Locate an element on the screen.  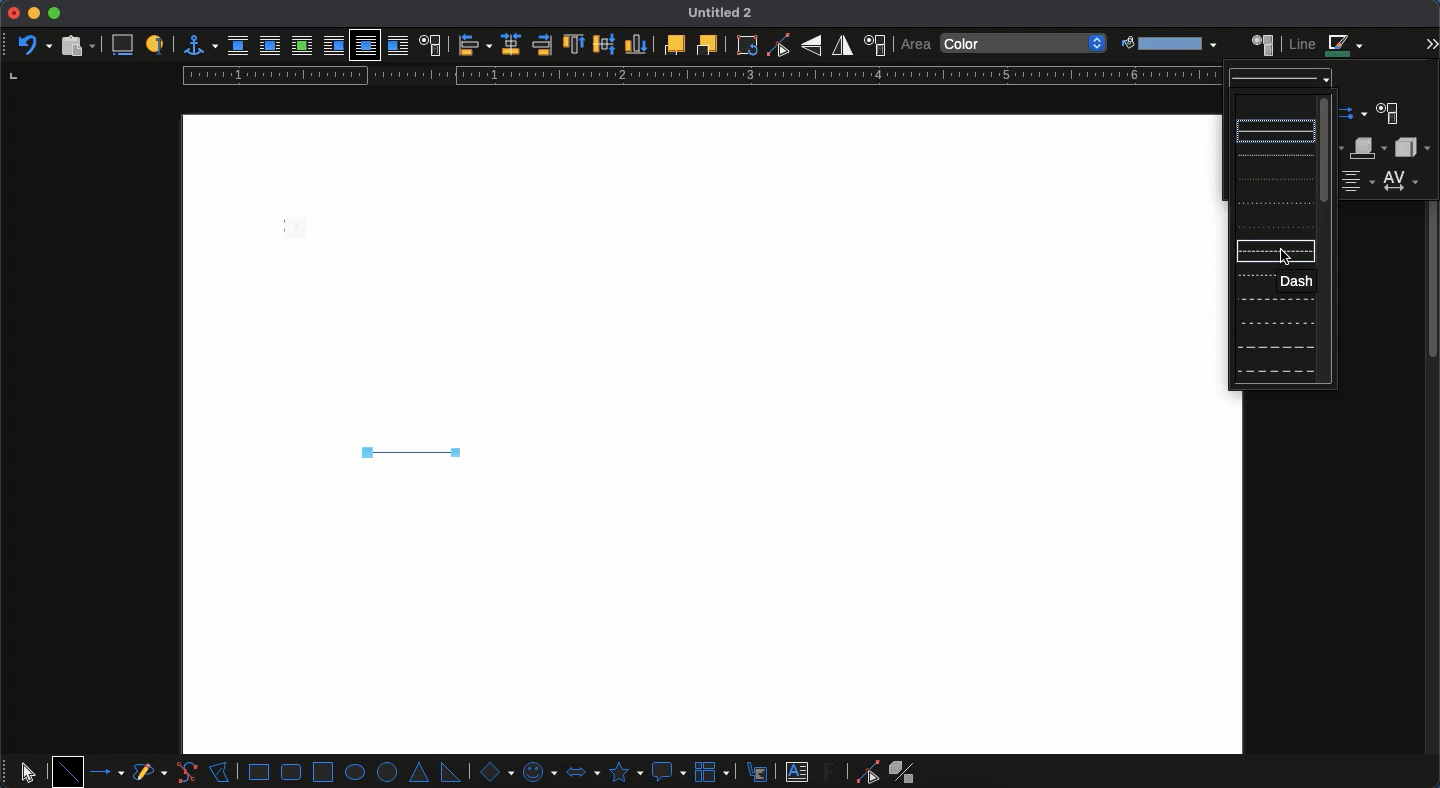
close is located at coordinates (13, 13).